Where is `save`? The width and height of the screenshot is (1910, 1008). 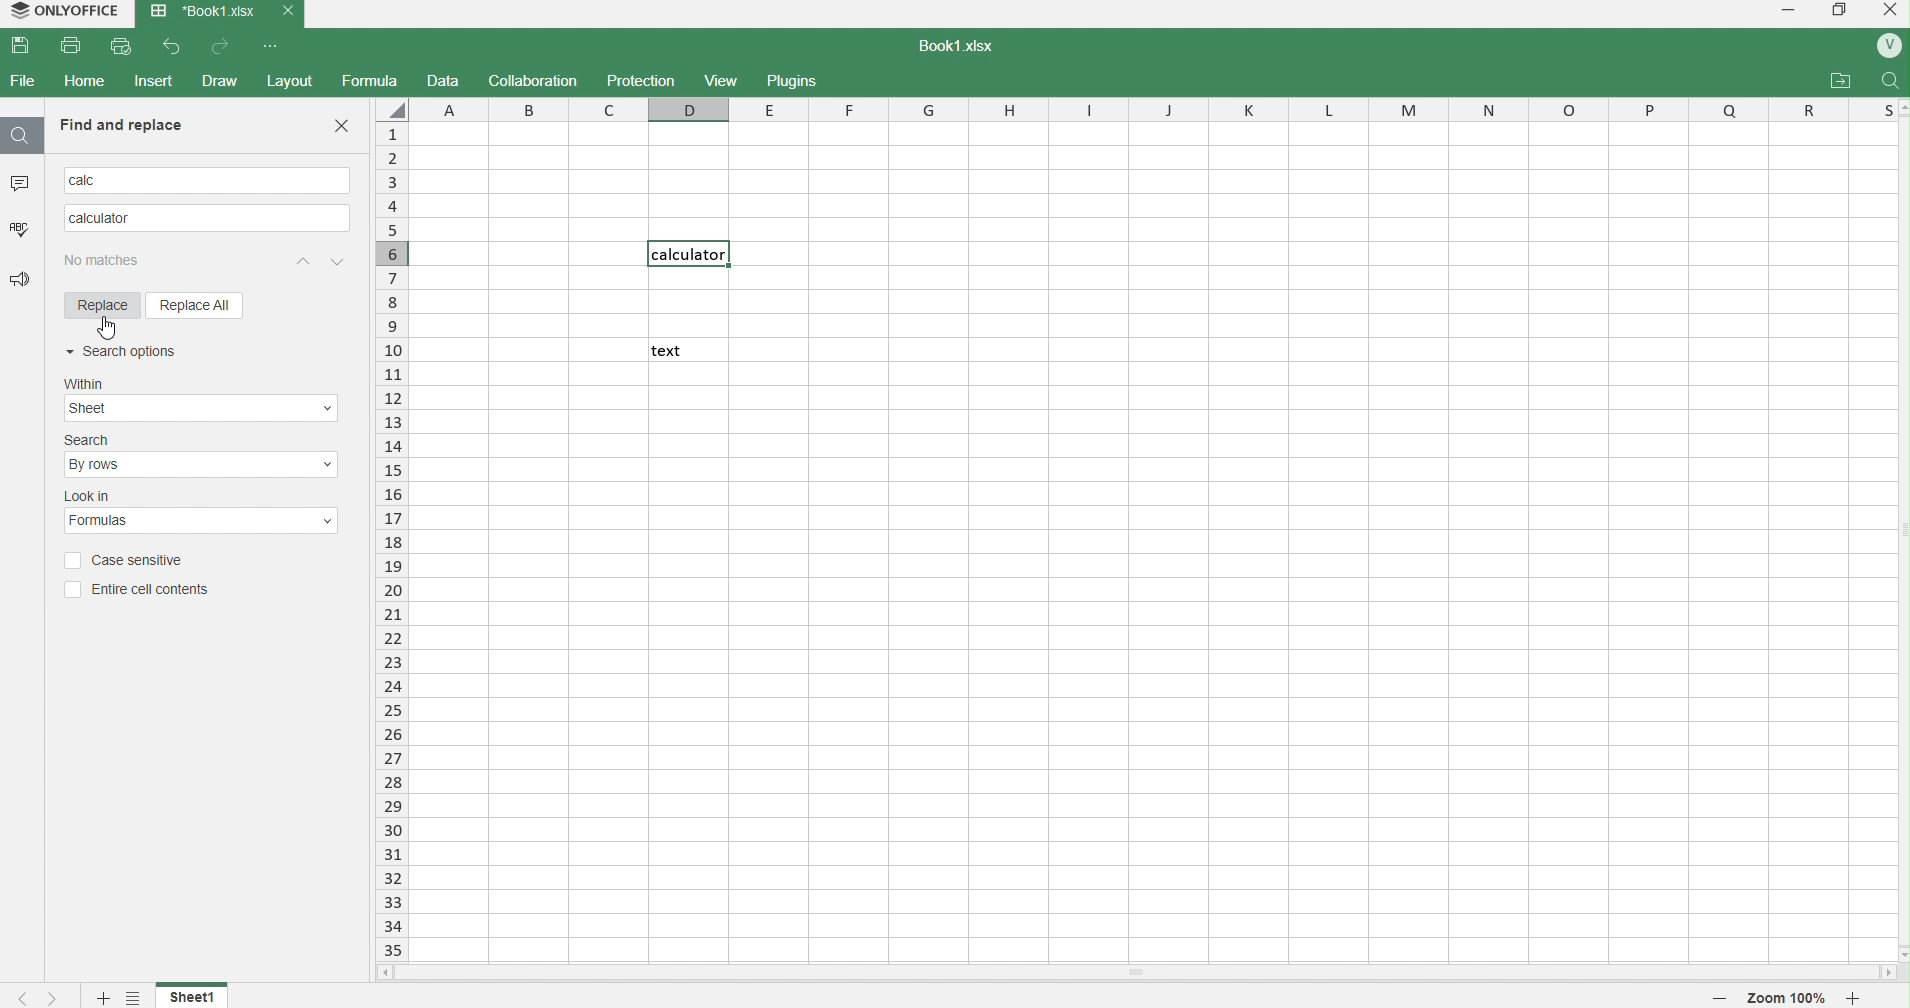
save is located at coordinates (26, 47).